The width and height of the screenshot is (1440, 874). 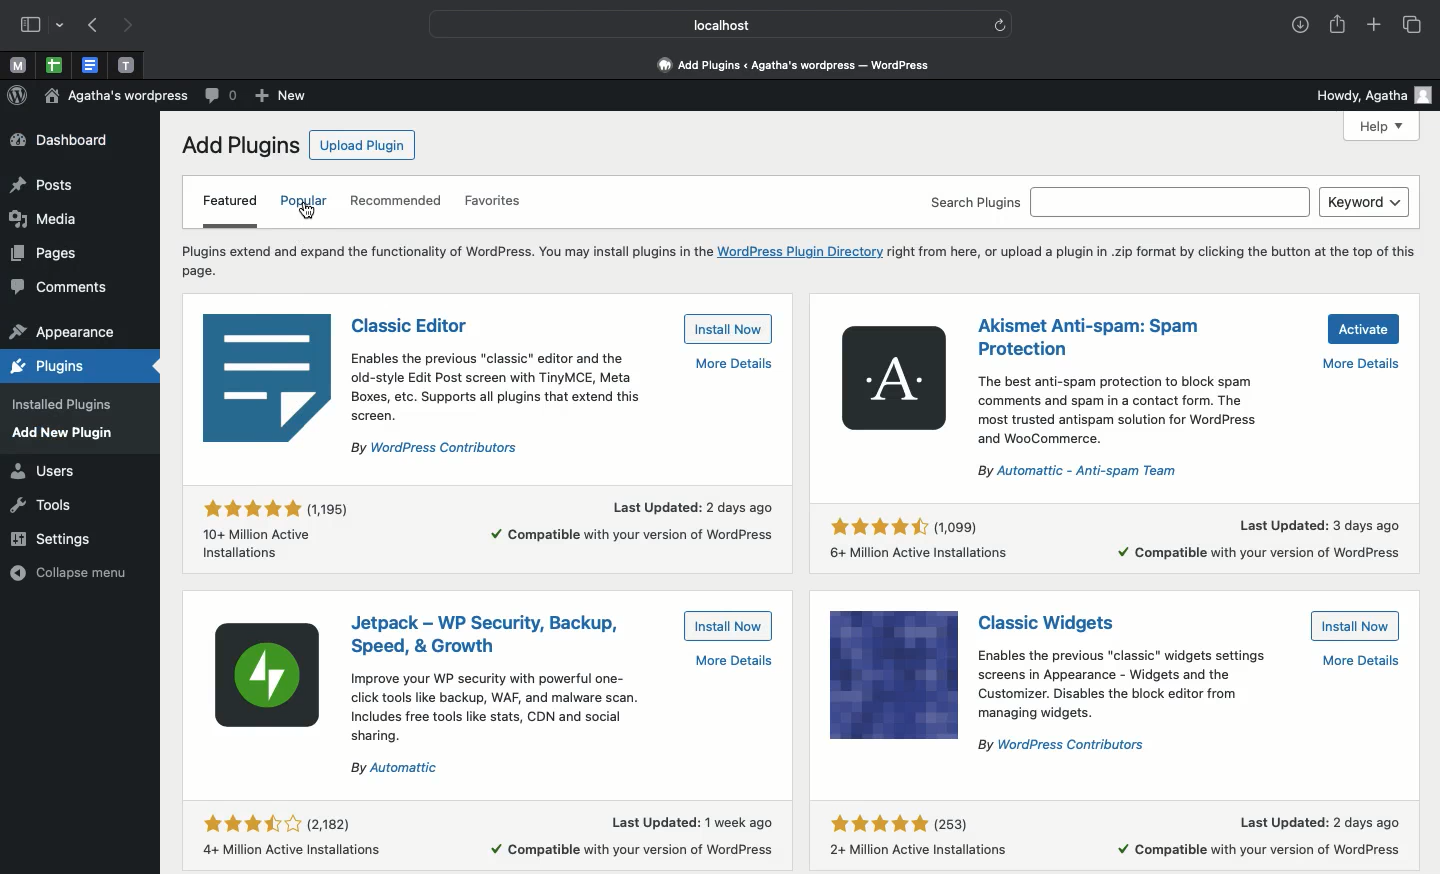 What do you see at coordinates (922, 837) in the screenshot?
I see `Rating` at bounding box center [922, 837].